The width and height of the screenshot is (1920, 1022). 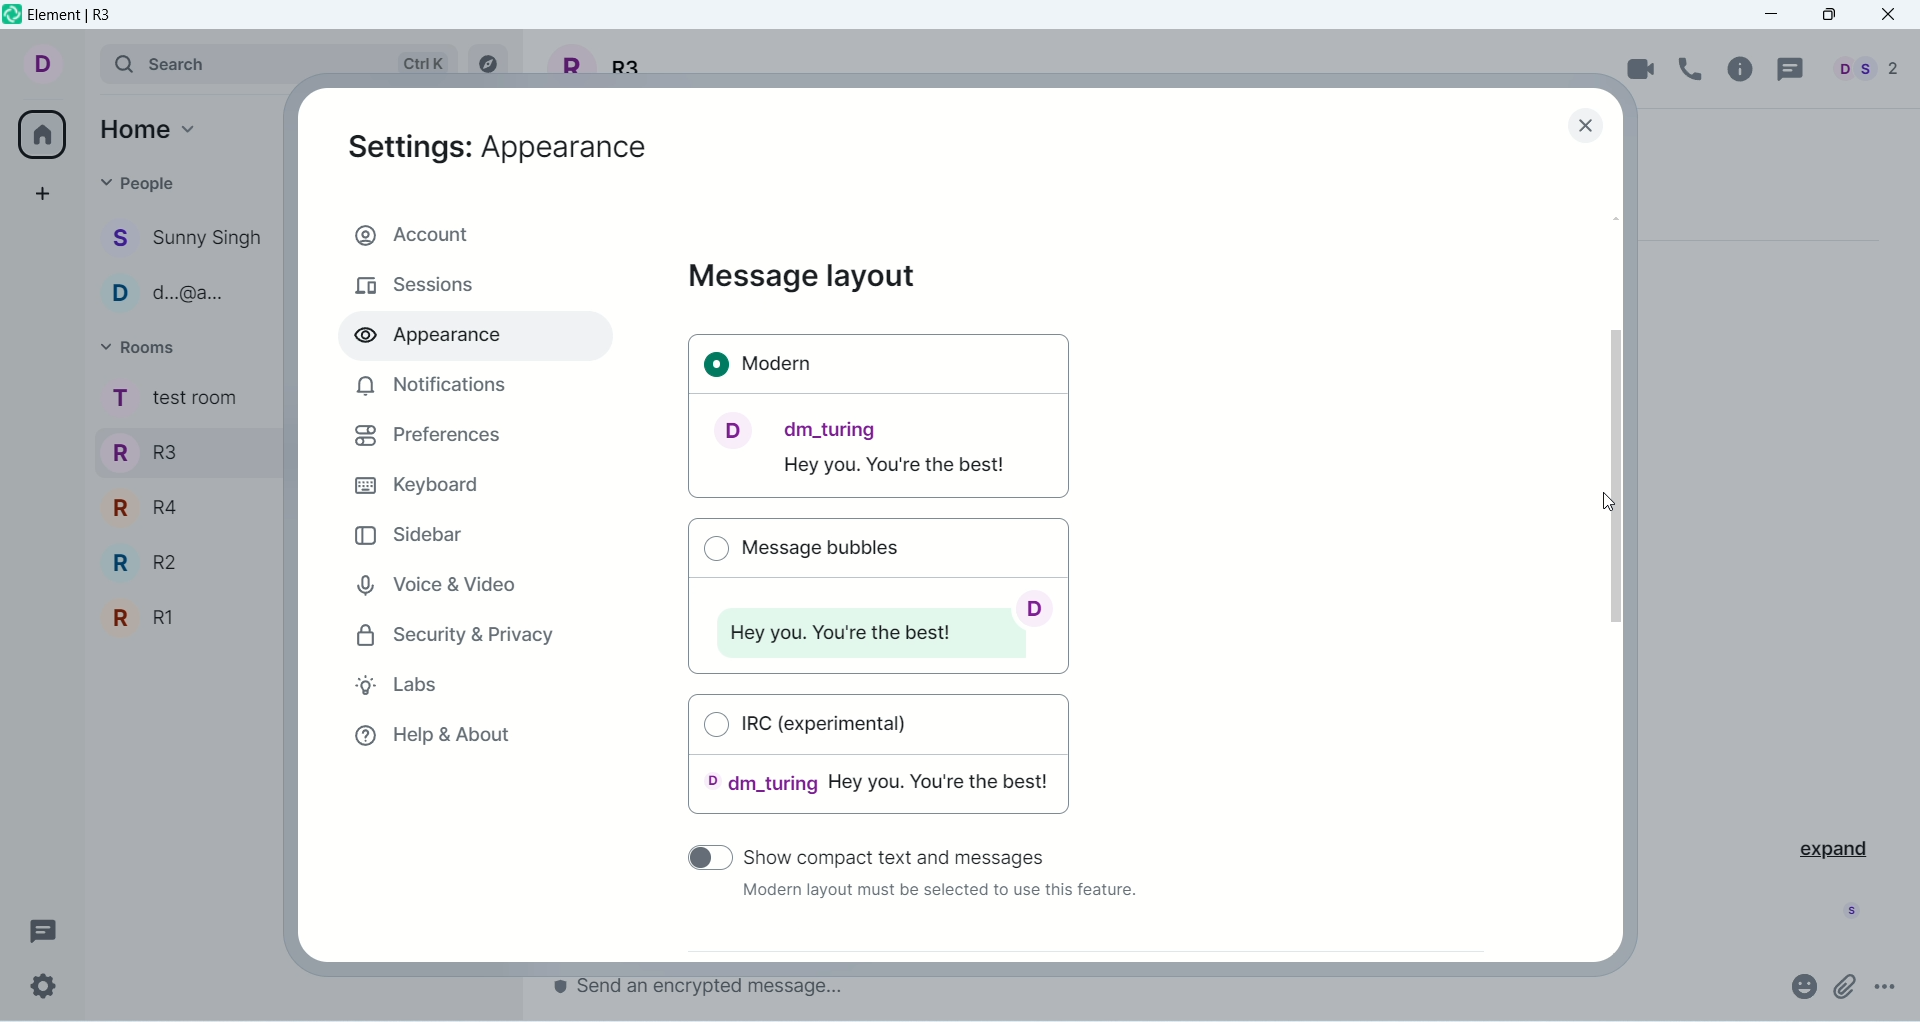 What do you see at coordinates (142, 347) in the screenshot?
I see `rooms` at bounding box center [142, 347].